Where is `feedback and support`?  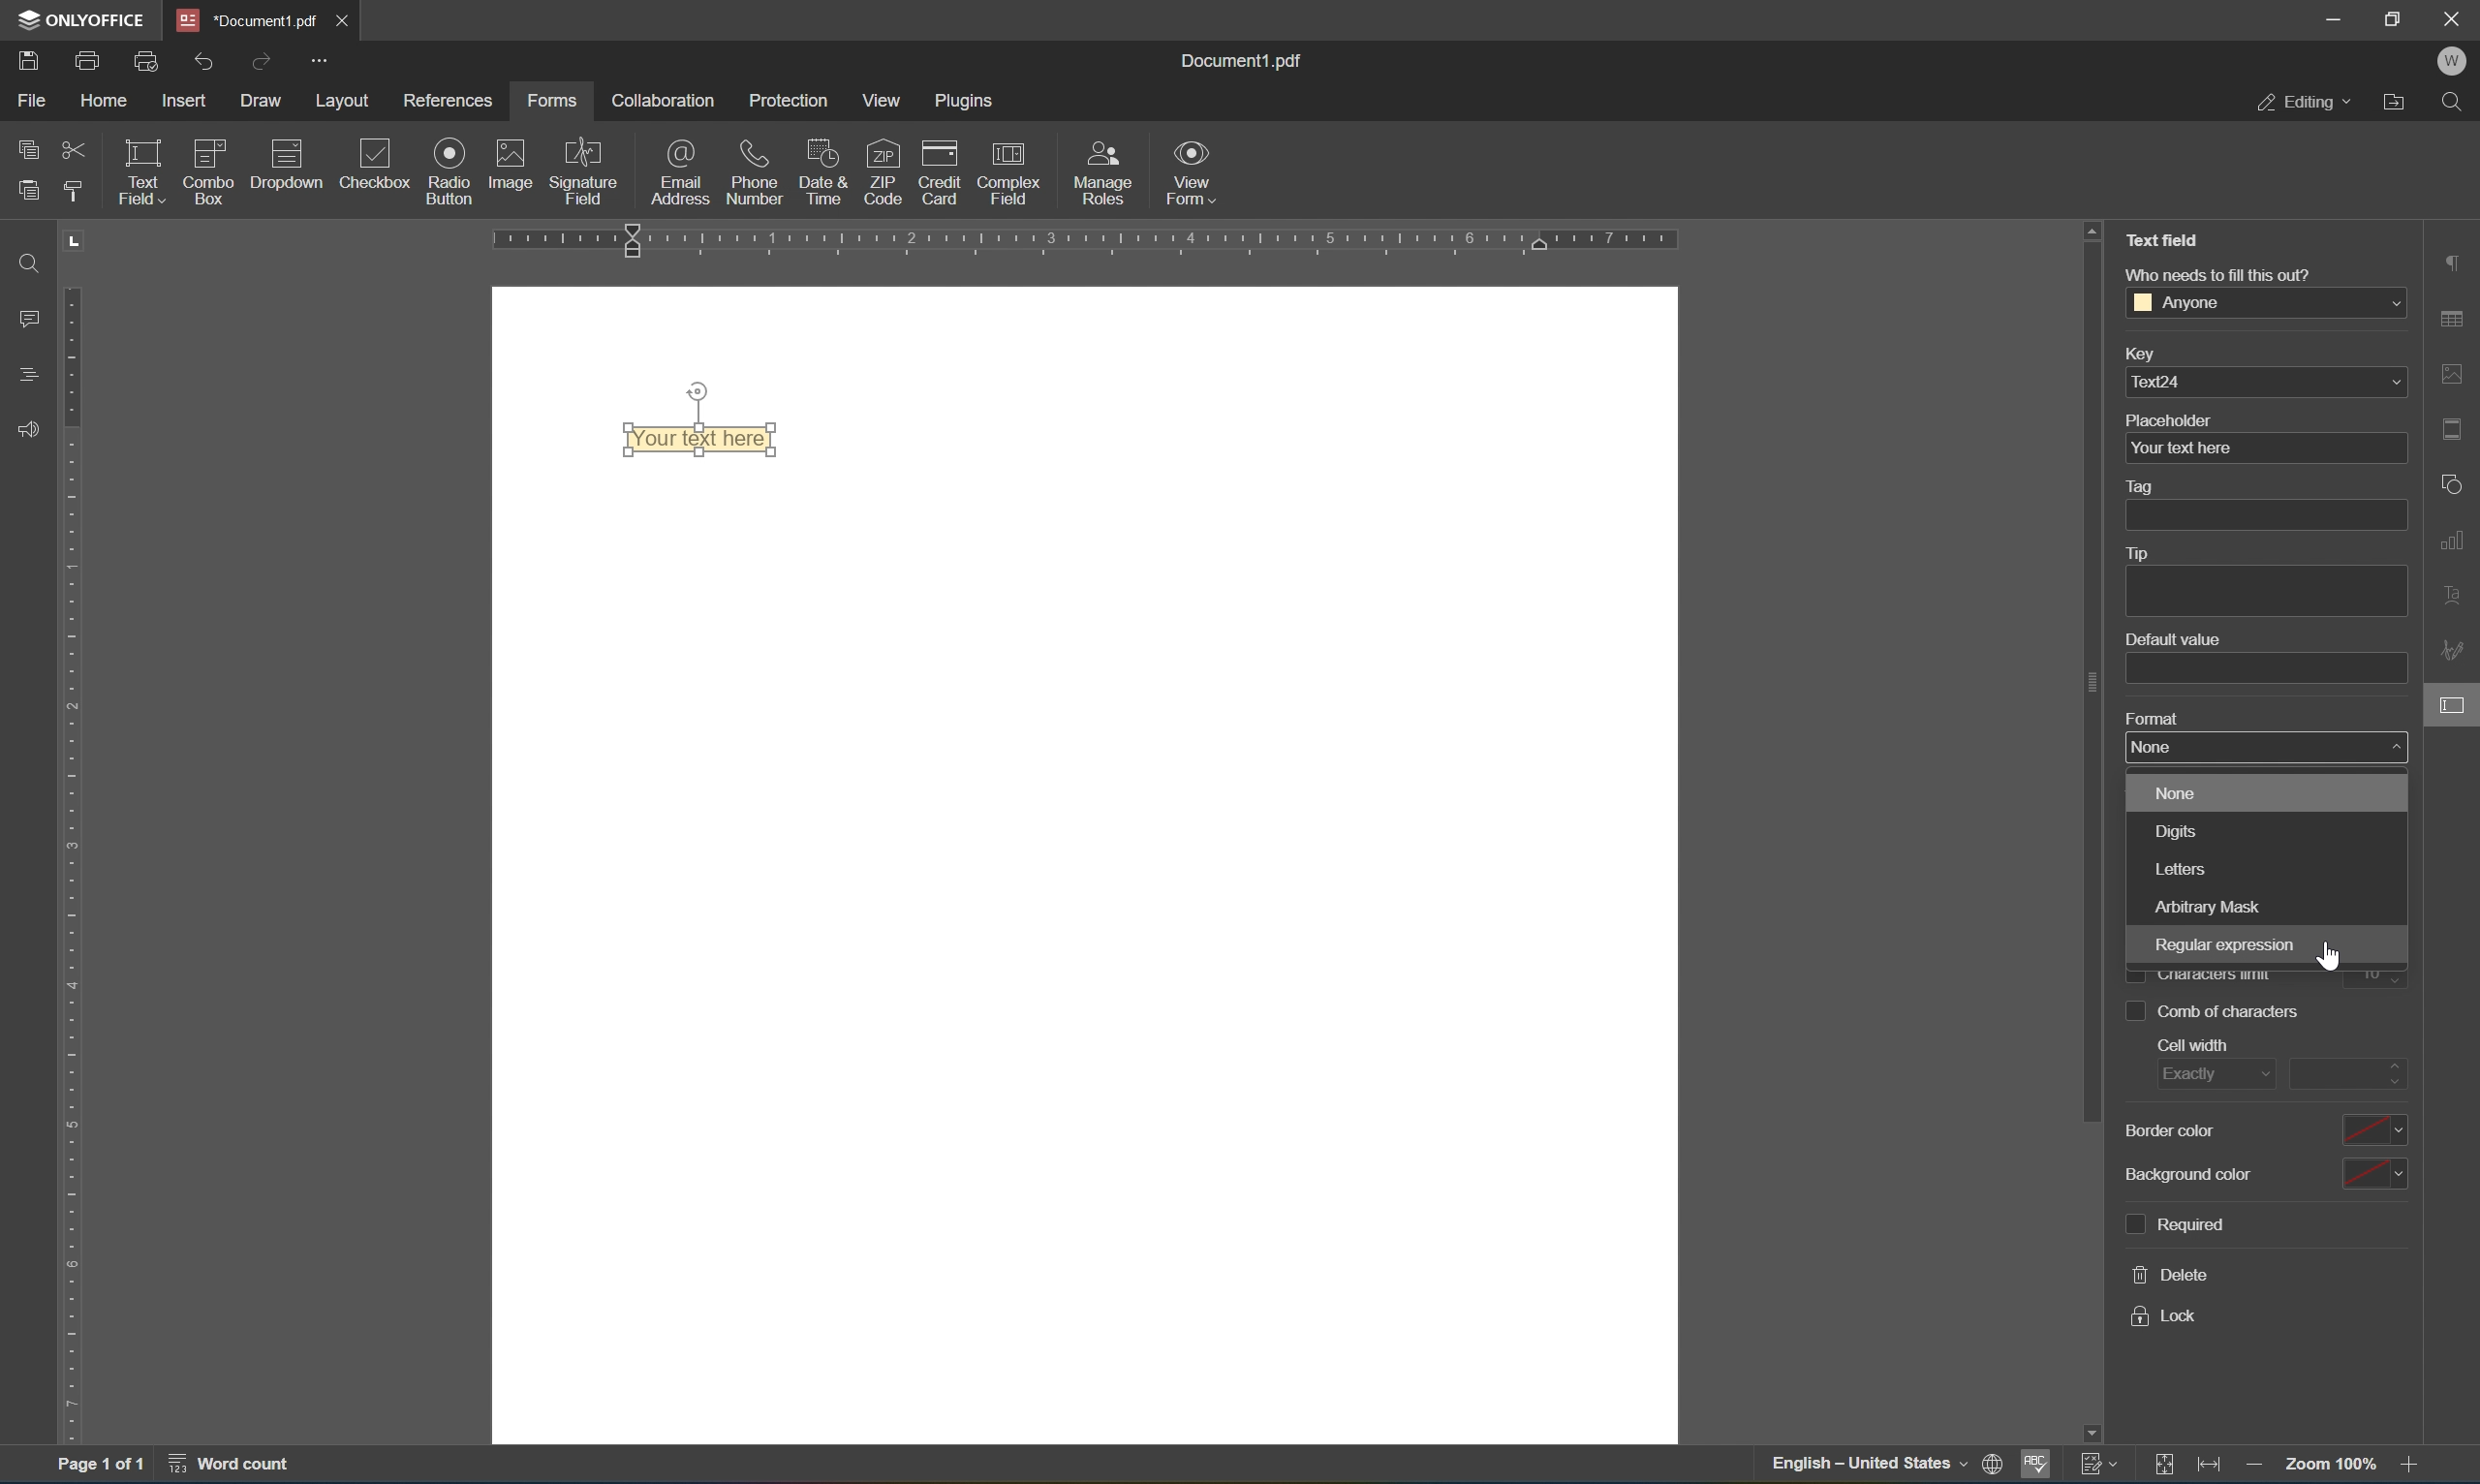 feedback and support is located at coordinates (28, 431).